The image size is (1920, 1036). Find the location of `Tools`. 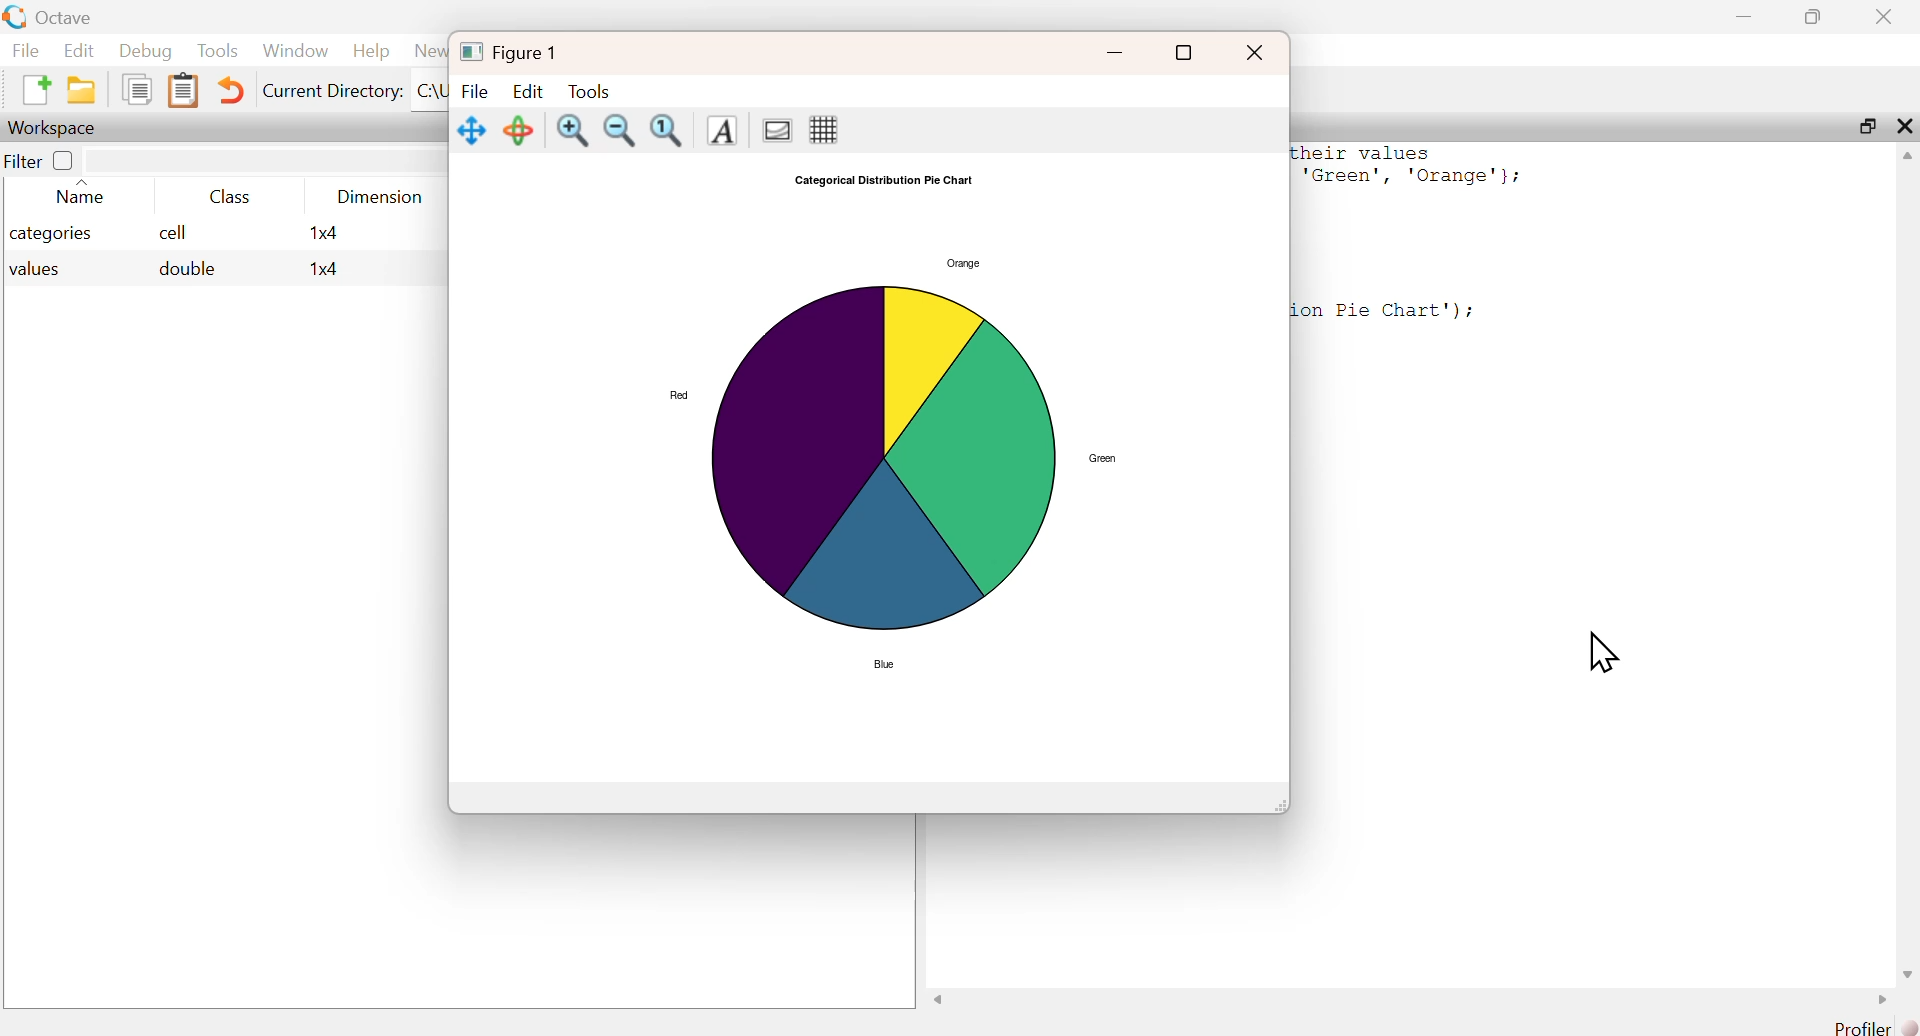

Tools is located at coordinates (219, 50).